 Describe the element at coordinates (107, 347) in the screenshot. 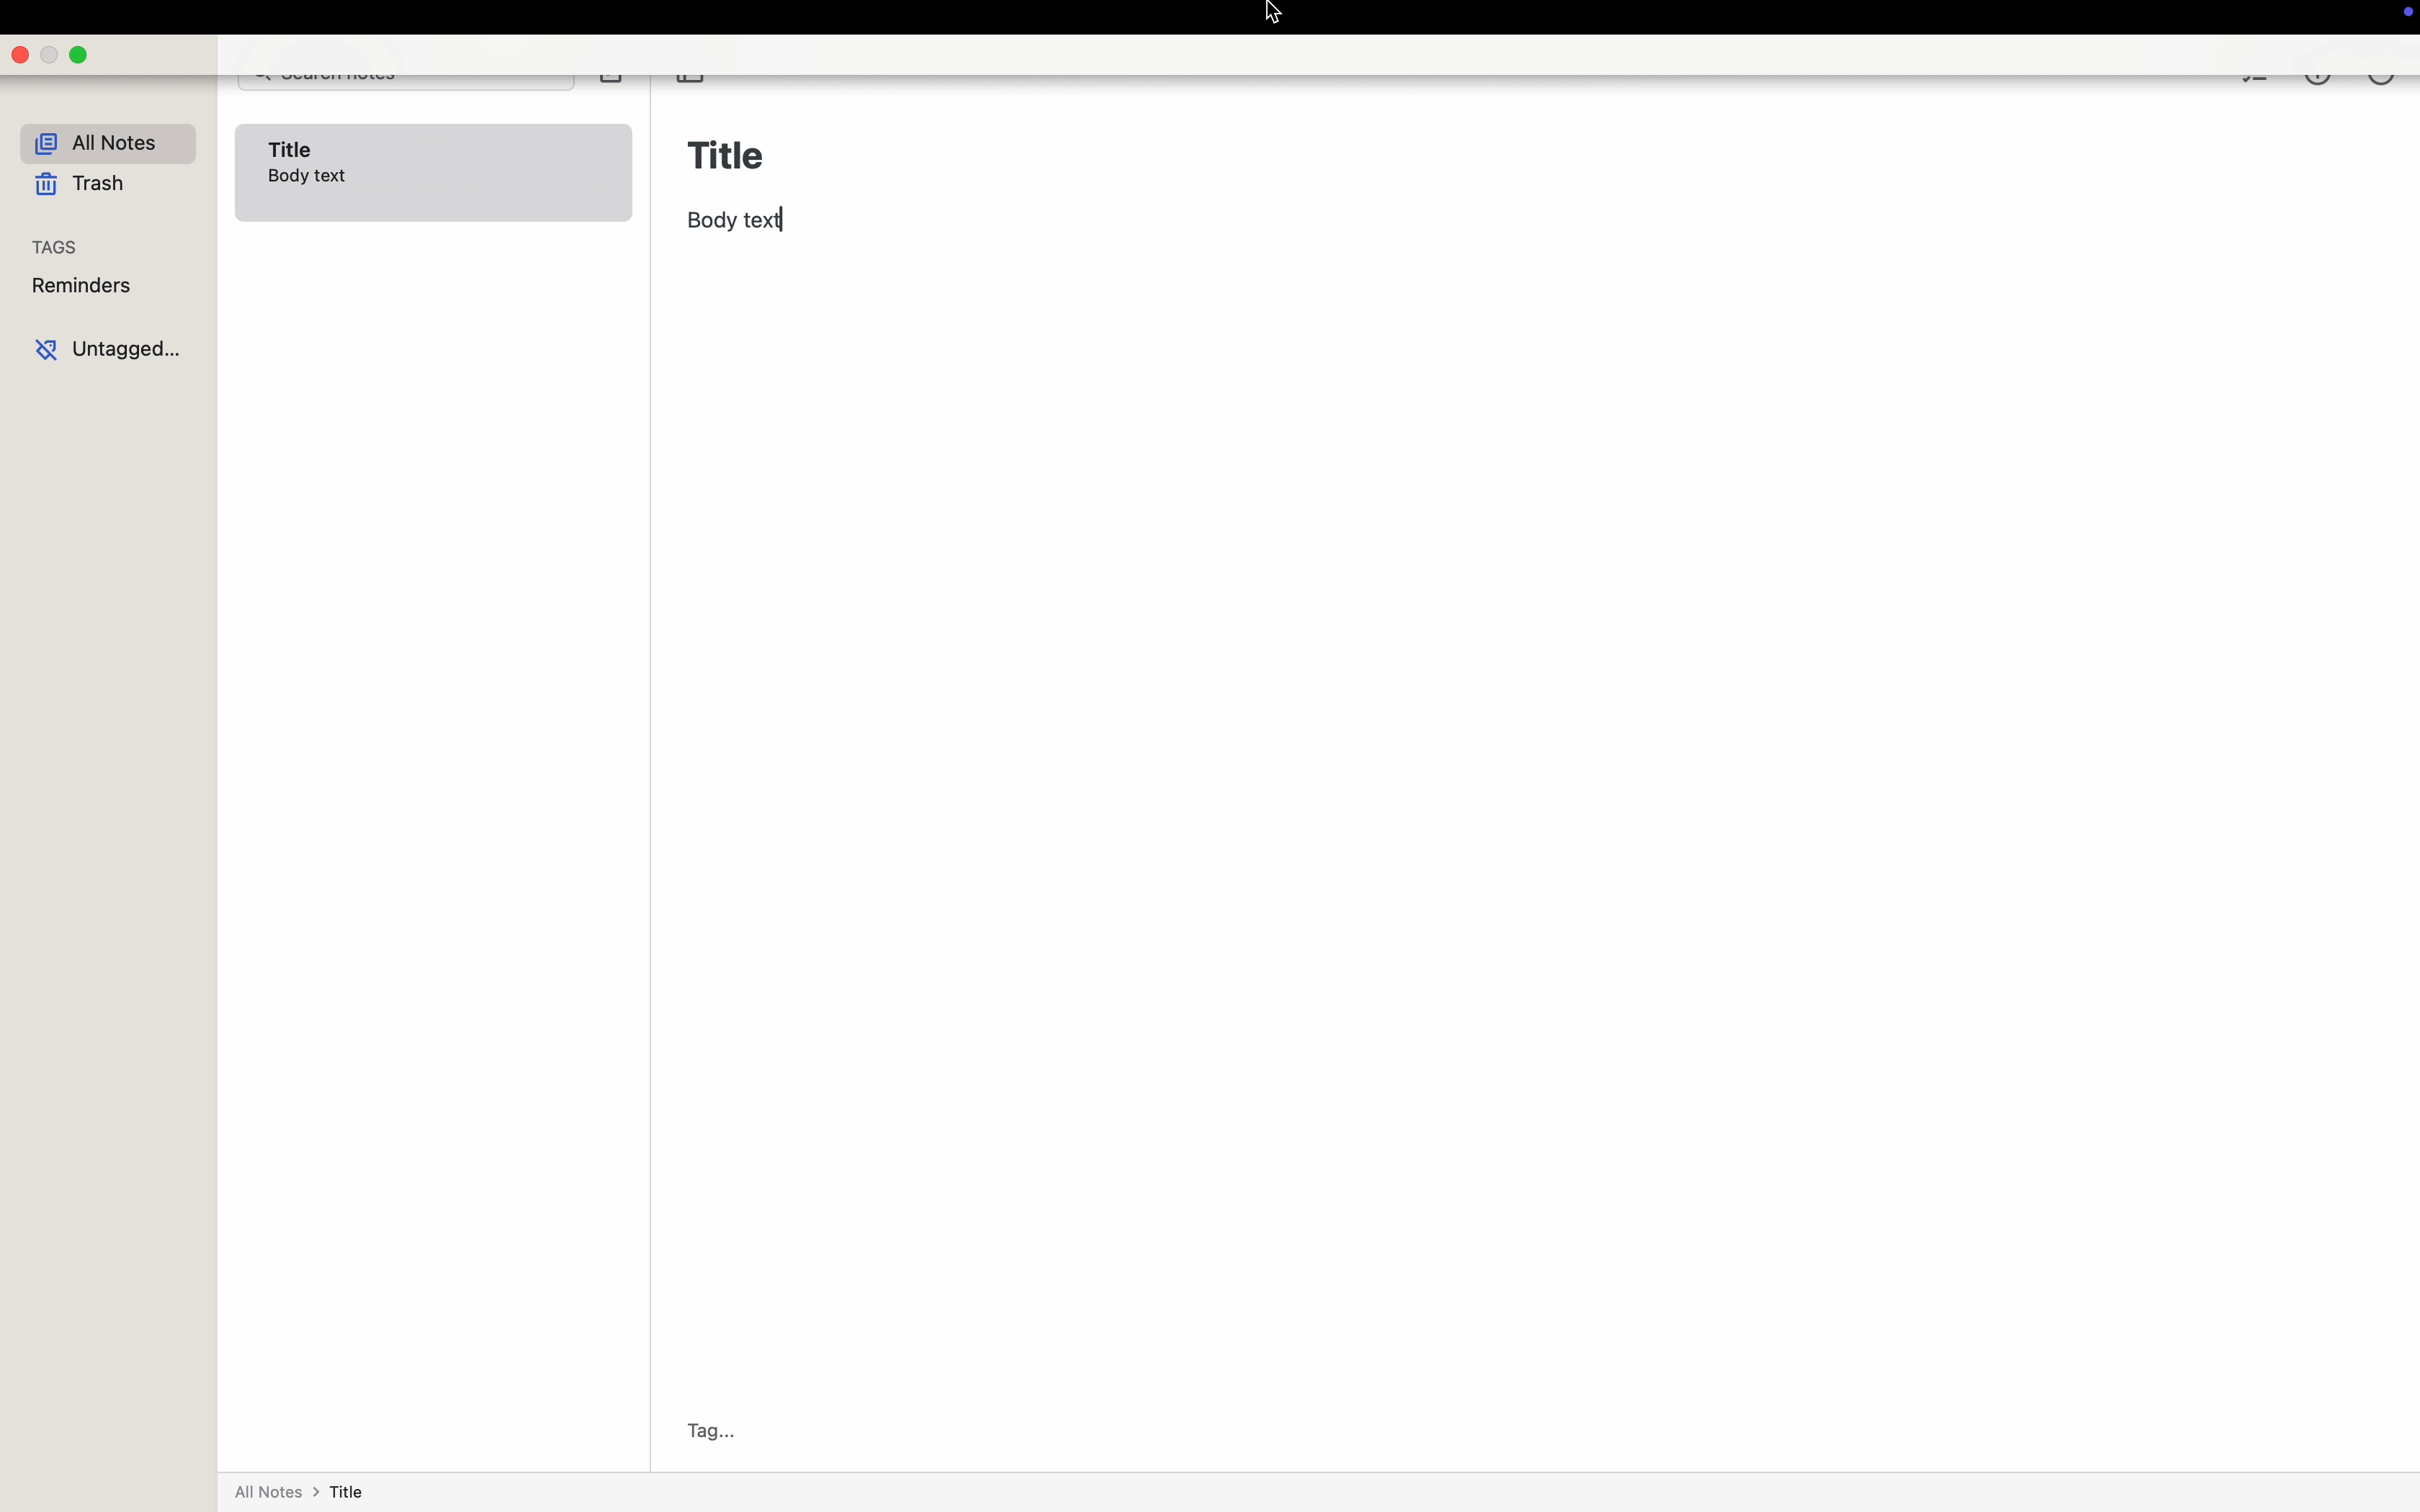

I see `untagged` at that location.